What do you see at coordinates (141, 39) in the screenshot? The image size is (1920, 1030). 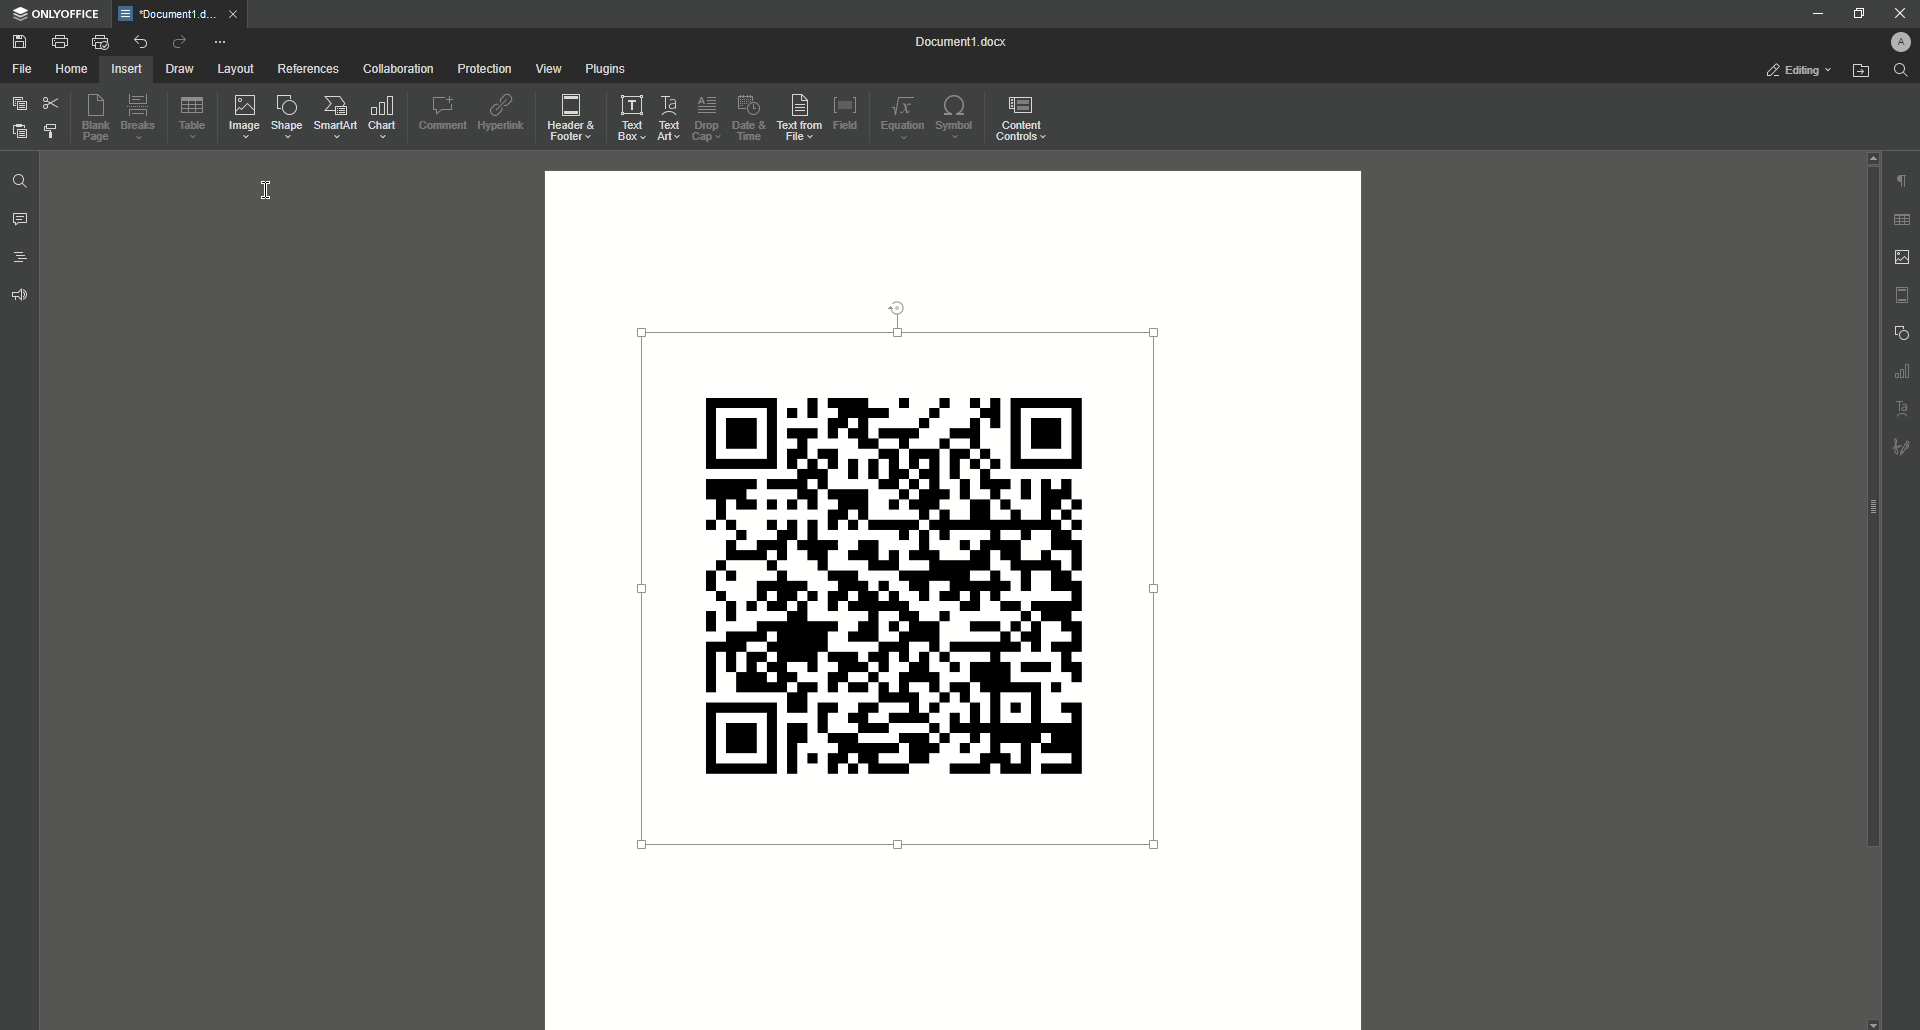 I see `Undo` at bounding box center [141, 39].